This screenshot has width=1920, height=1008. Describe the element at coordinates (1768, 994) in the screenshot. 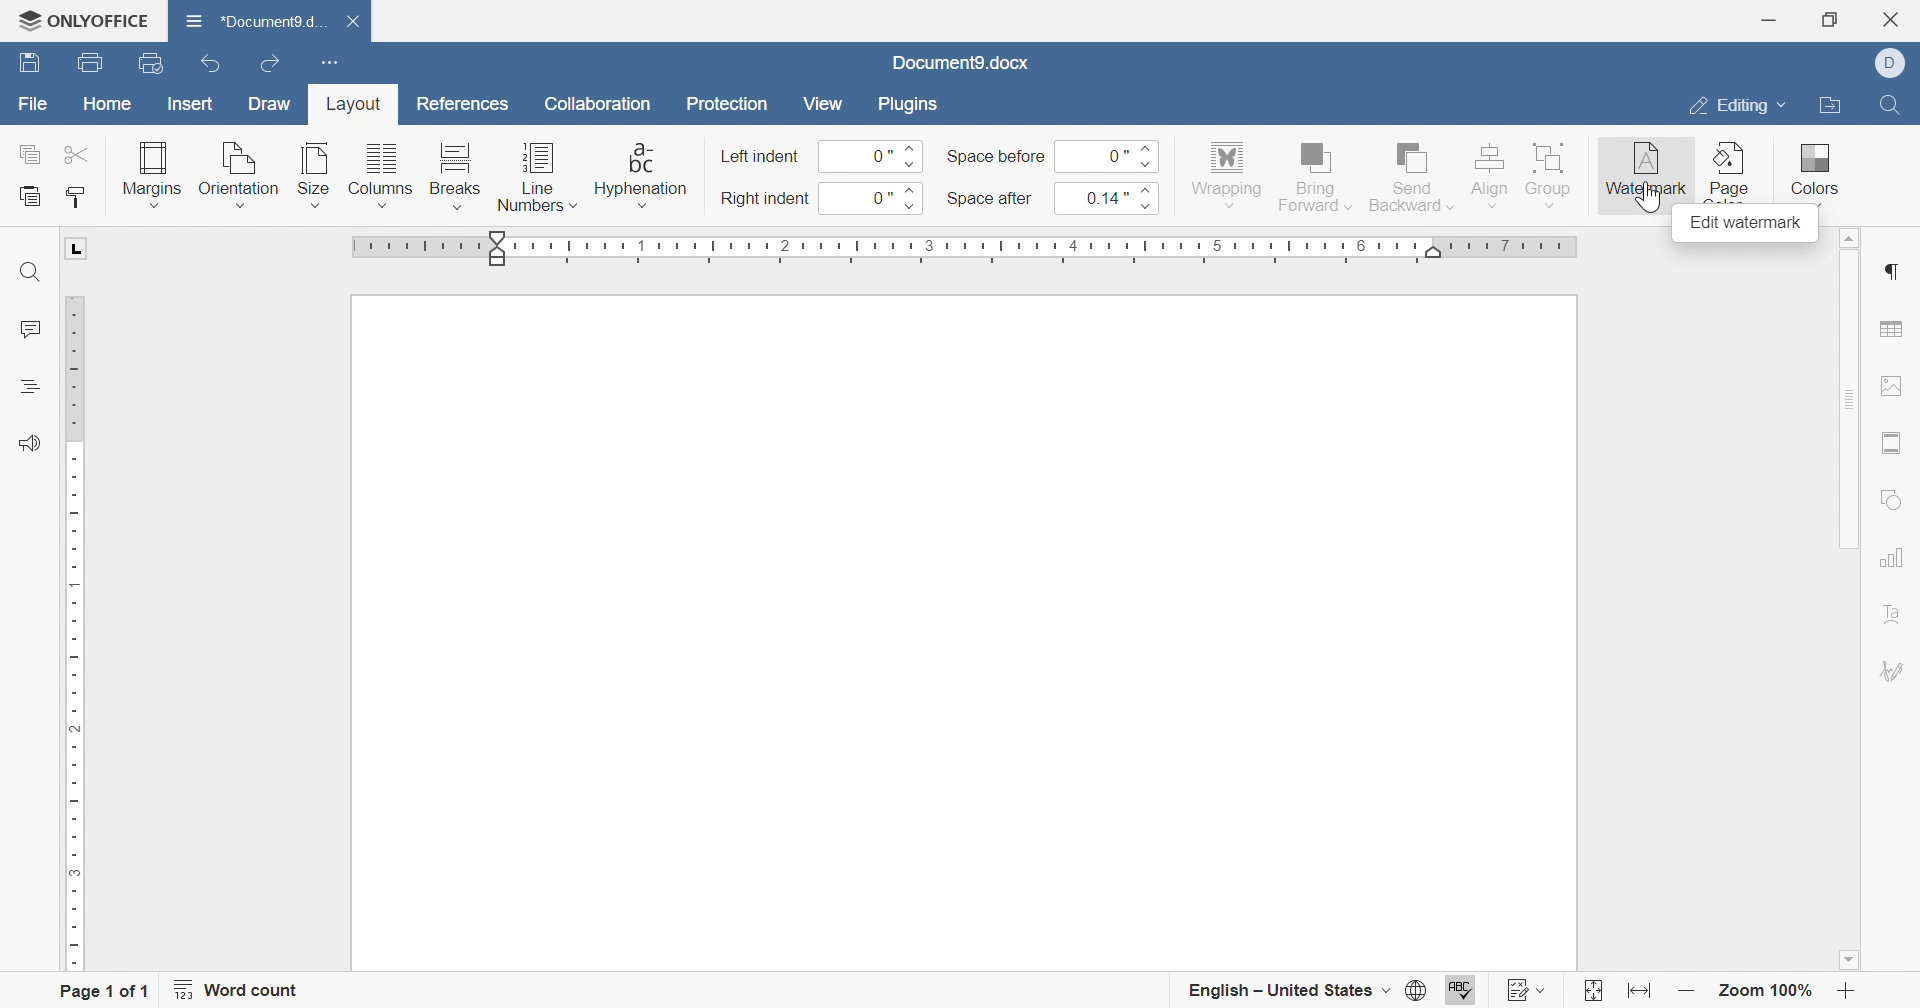

I see `zoom 100%` at that location.